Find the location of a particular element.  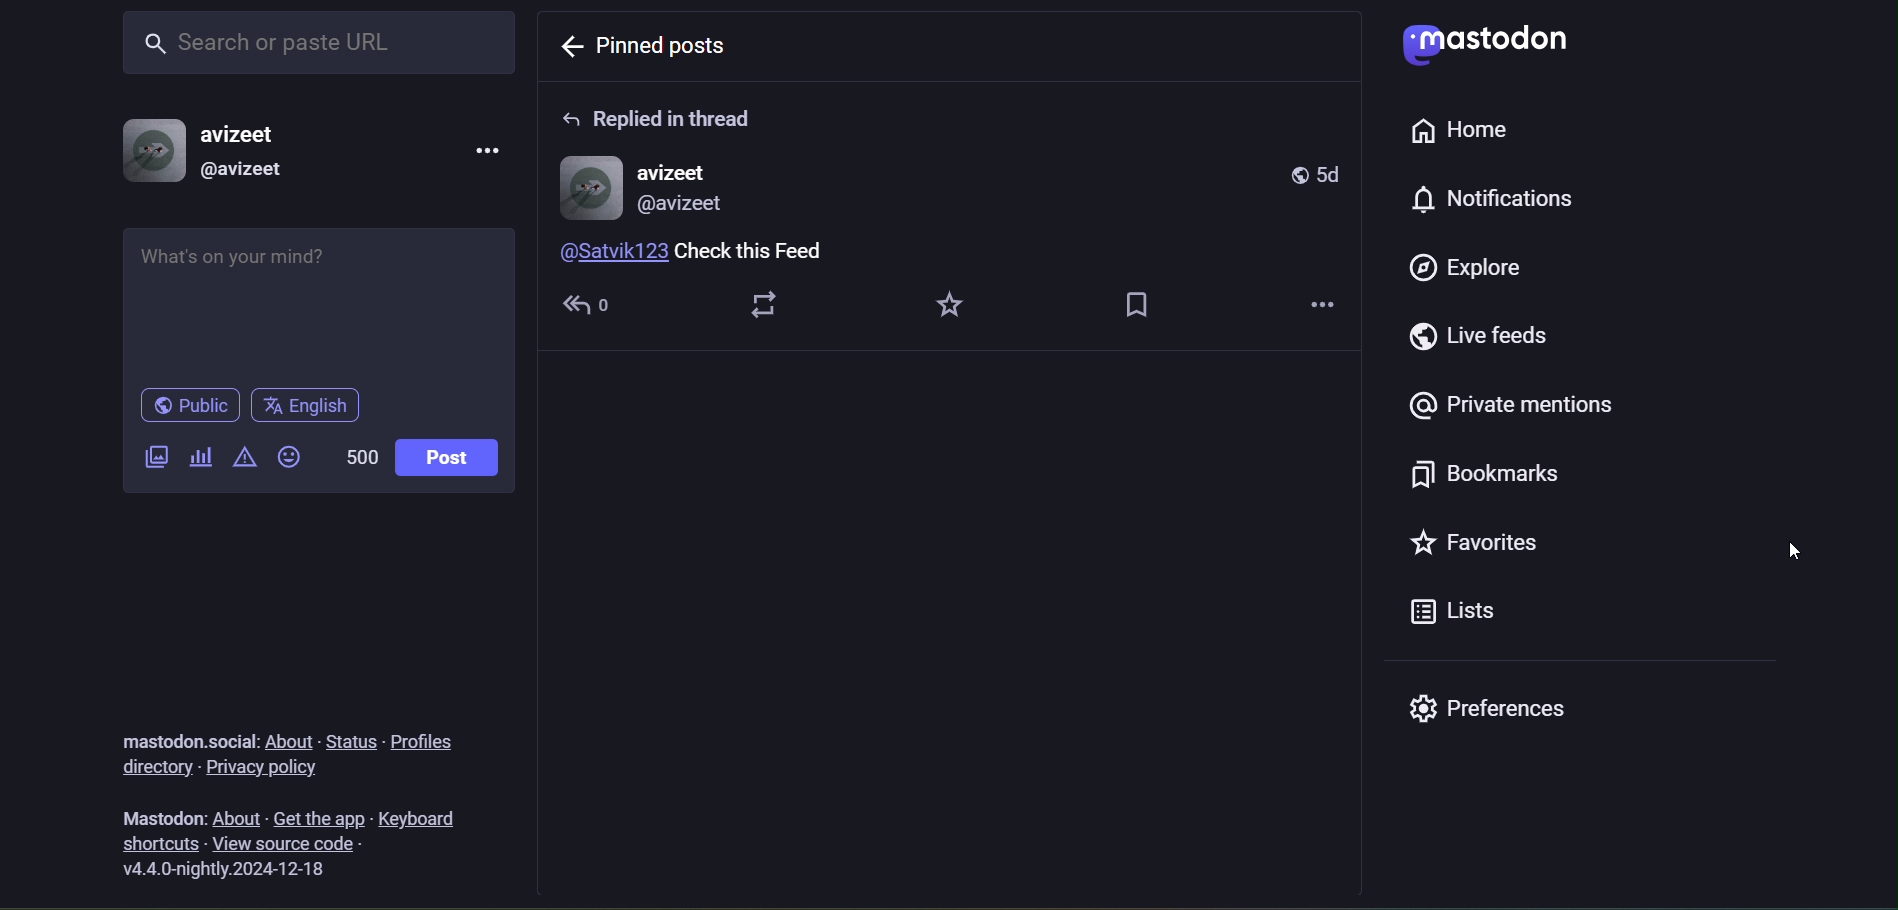

about is located at coordinates (236, 816).